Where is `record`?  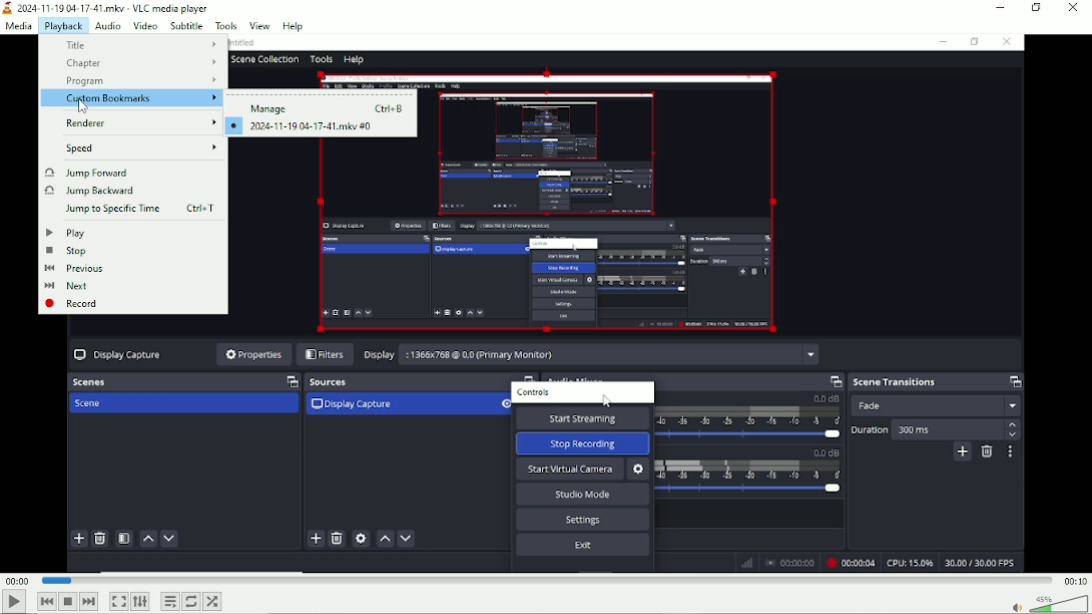
record is located at coordinates (72, 304).